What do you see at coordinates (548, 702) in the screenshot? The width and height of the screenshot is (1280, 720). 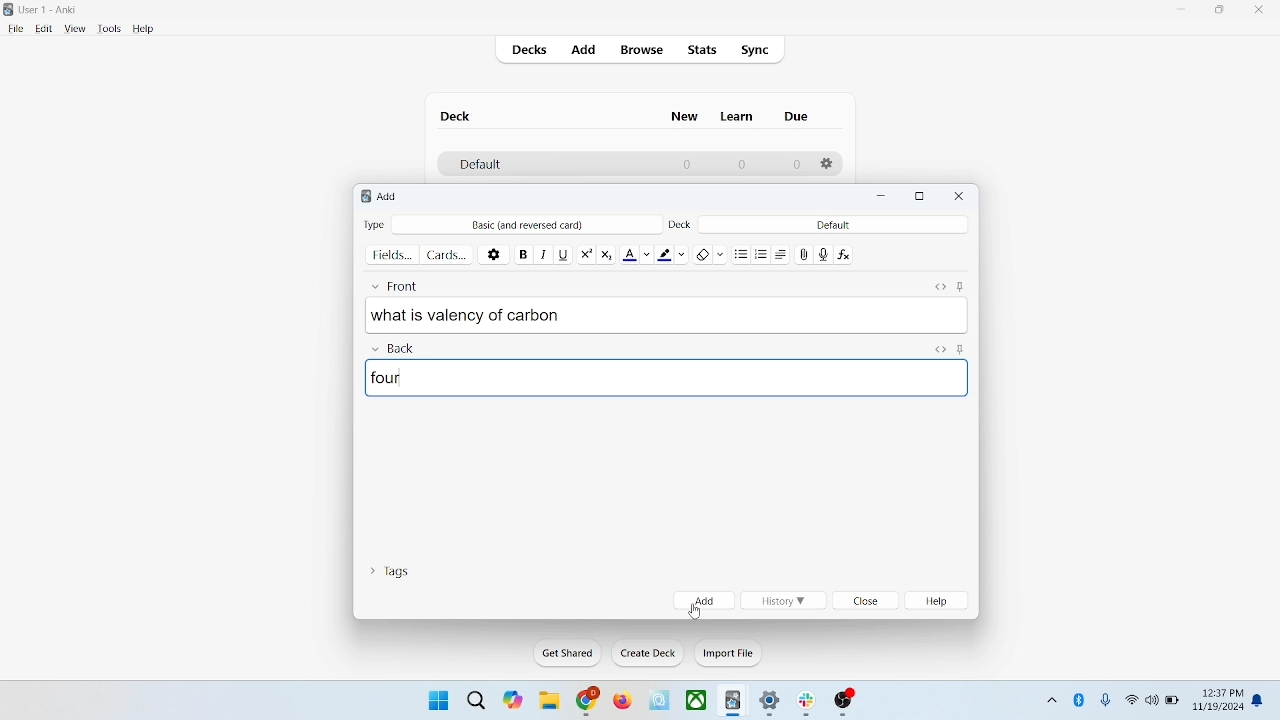 I see `folder` at bounding box center [548, 702].